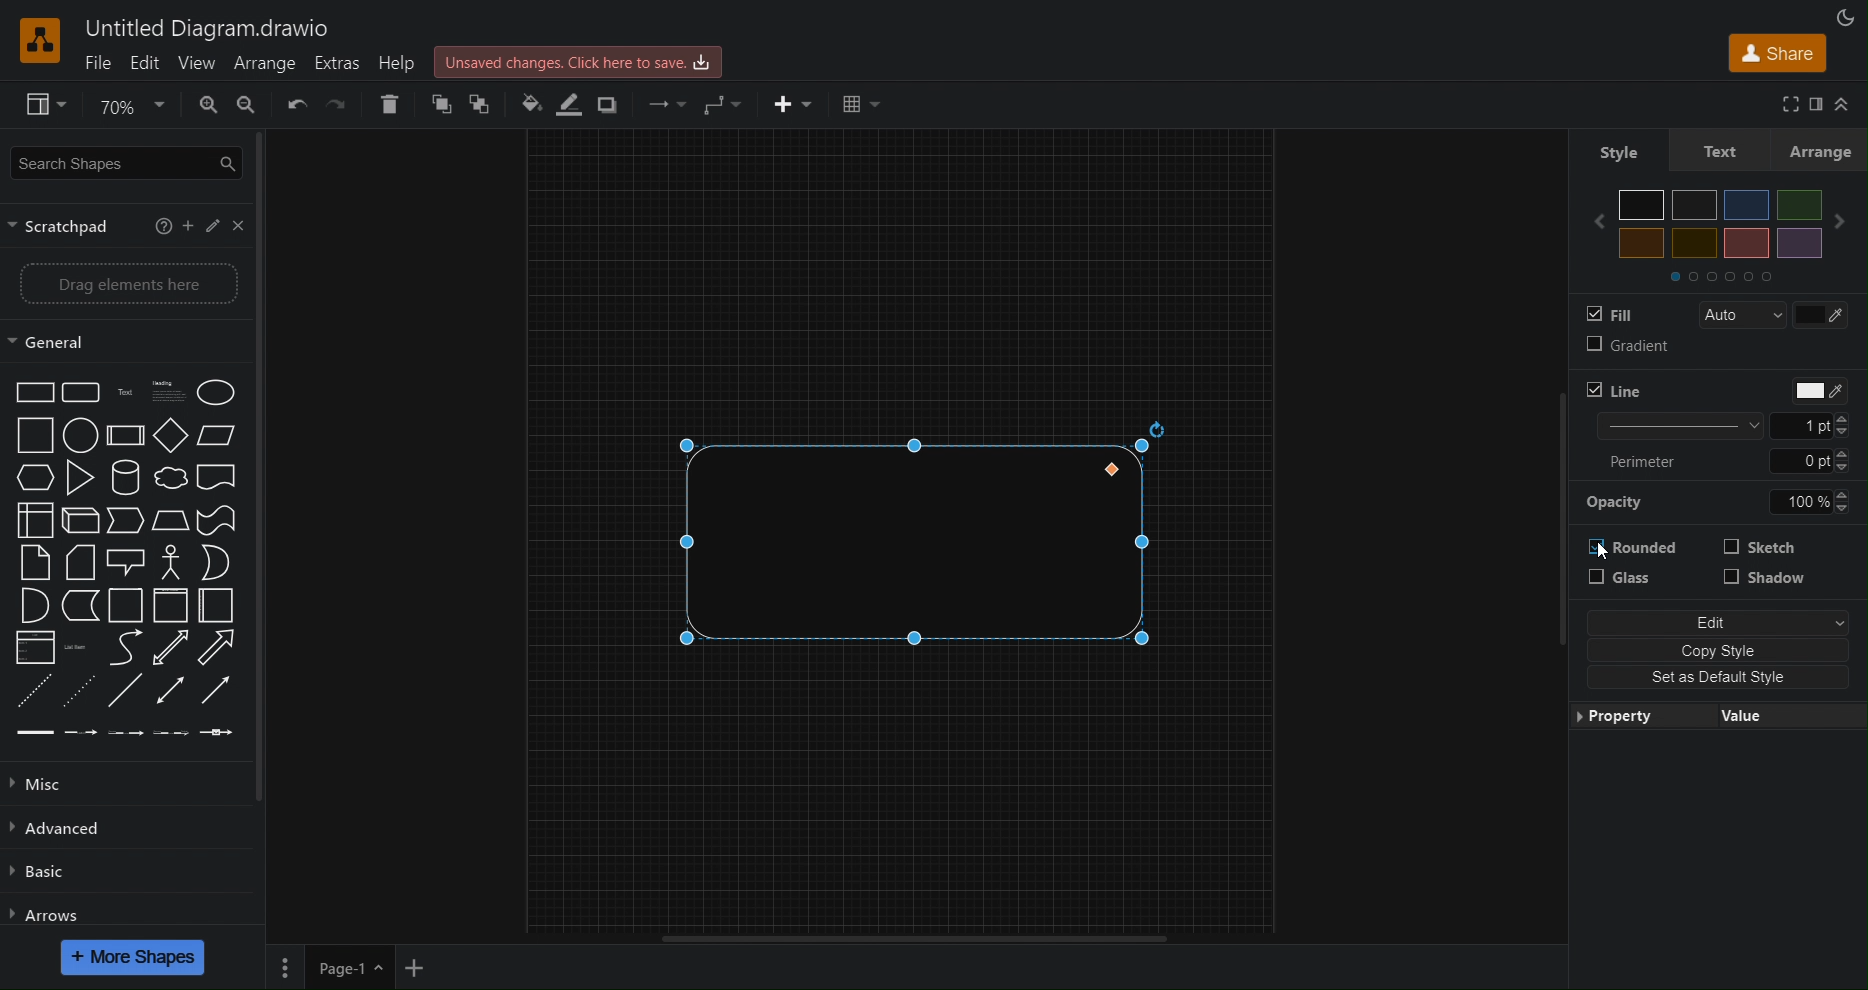  Describe the element at coordinates (121, 566) in the screenshot. I see `Shapes Menu` at that location.